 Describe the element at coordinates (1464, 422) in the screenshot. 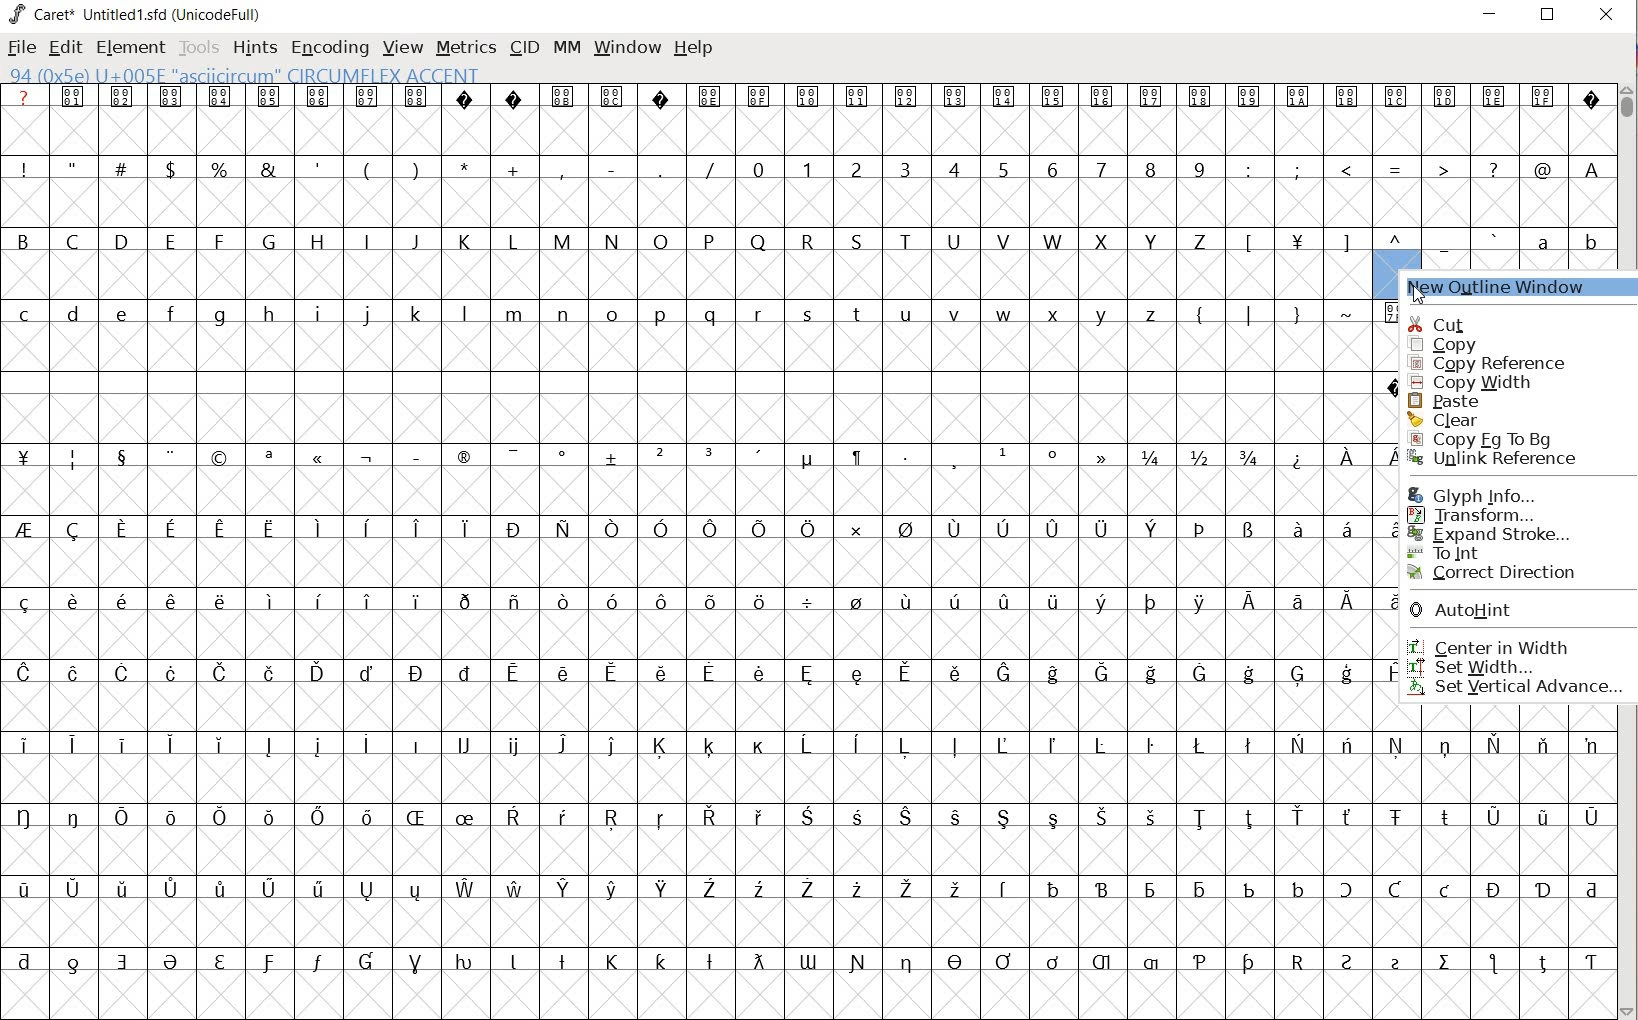

I see `clear` at that location.